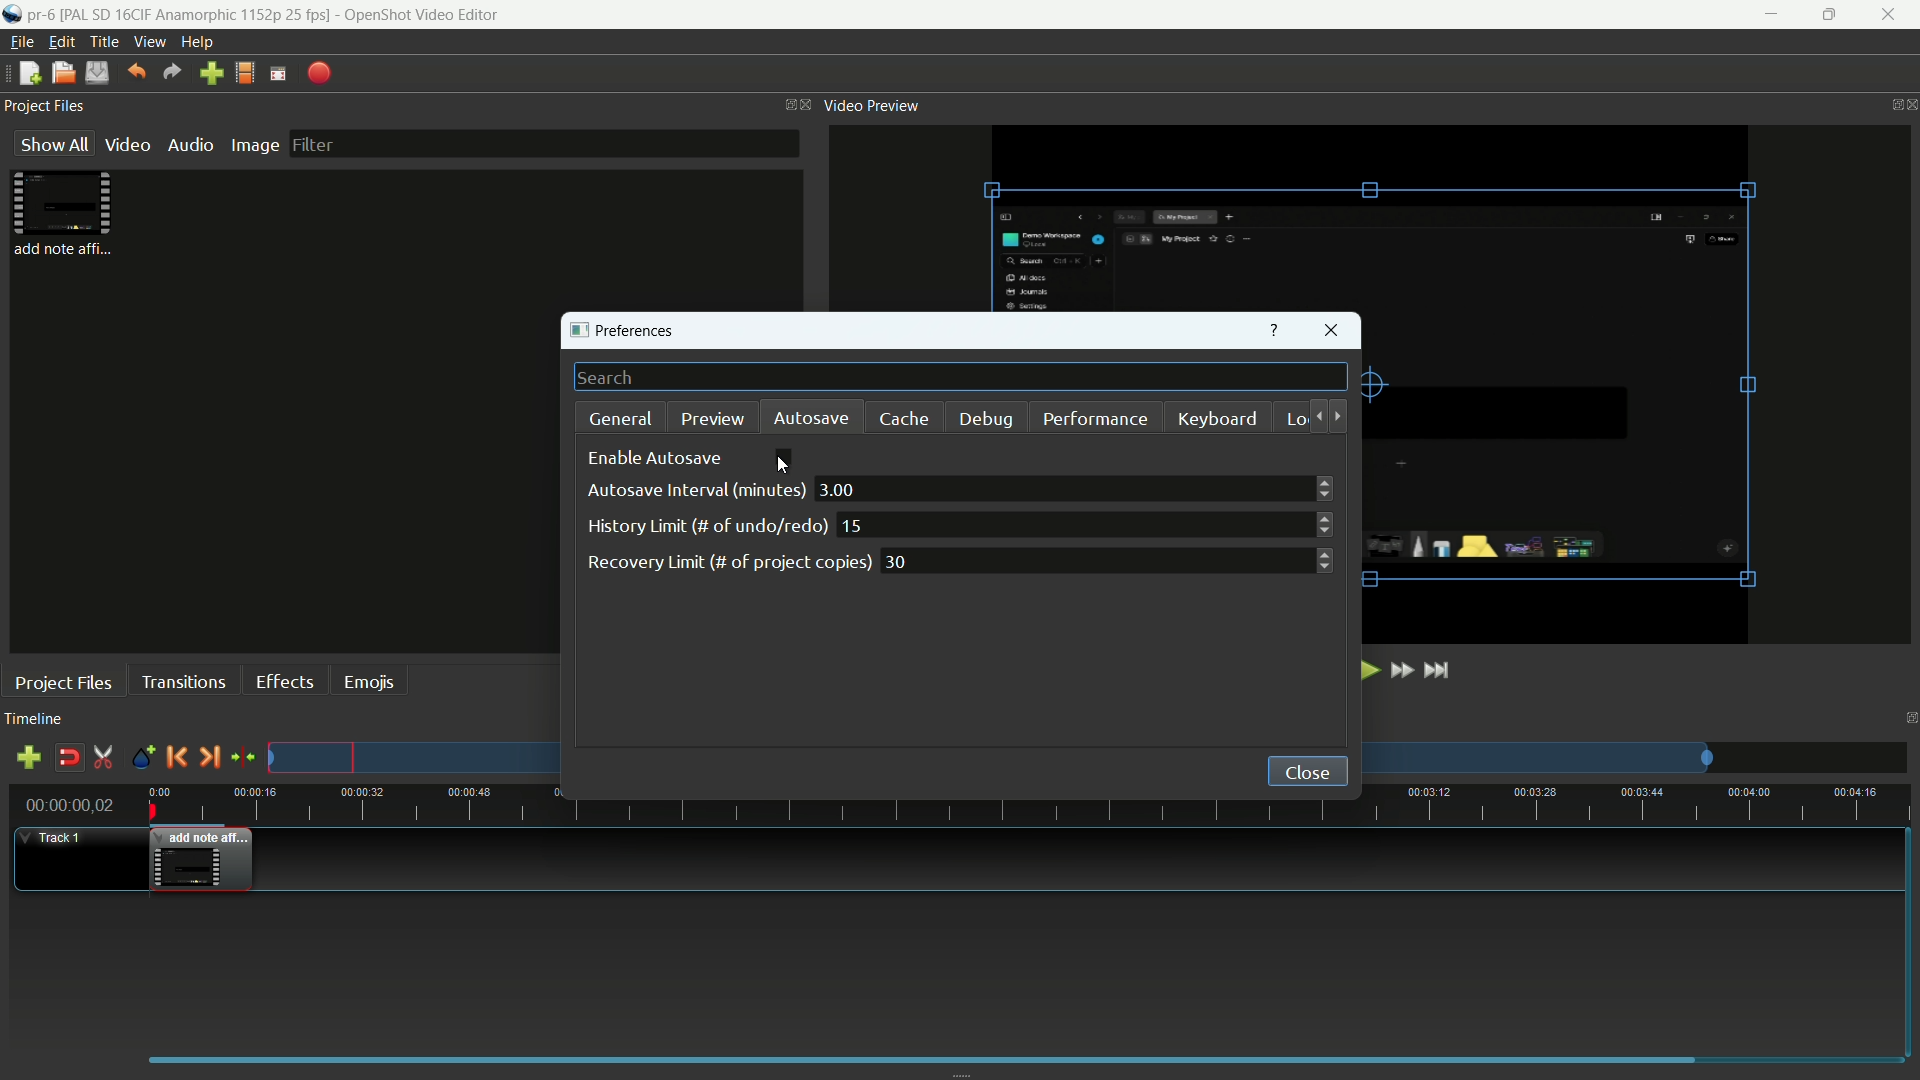 The height and width of the screenshot is (1080, 1920). What do you see at coordinates (147, 42) in the screenshot?
I see `view menu` at bounding box center [147, 42].